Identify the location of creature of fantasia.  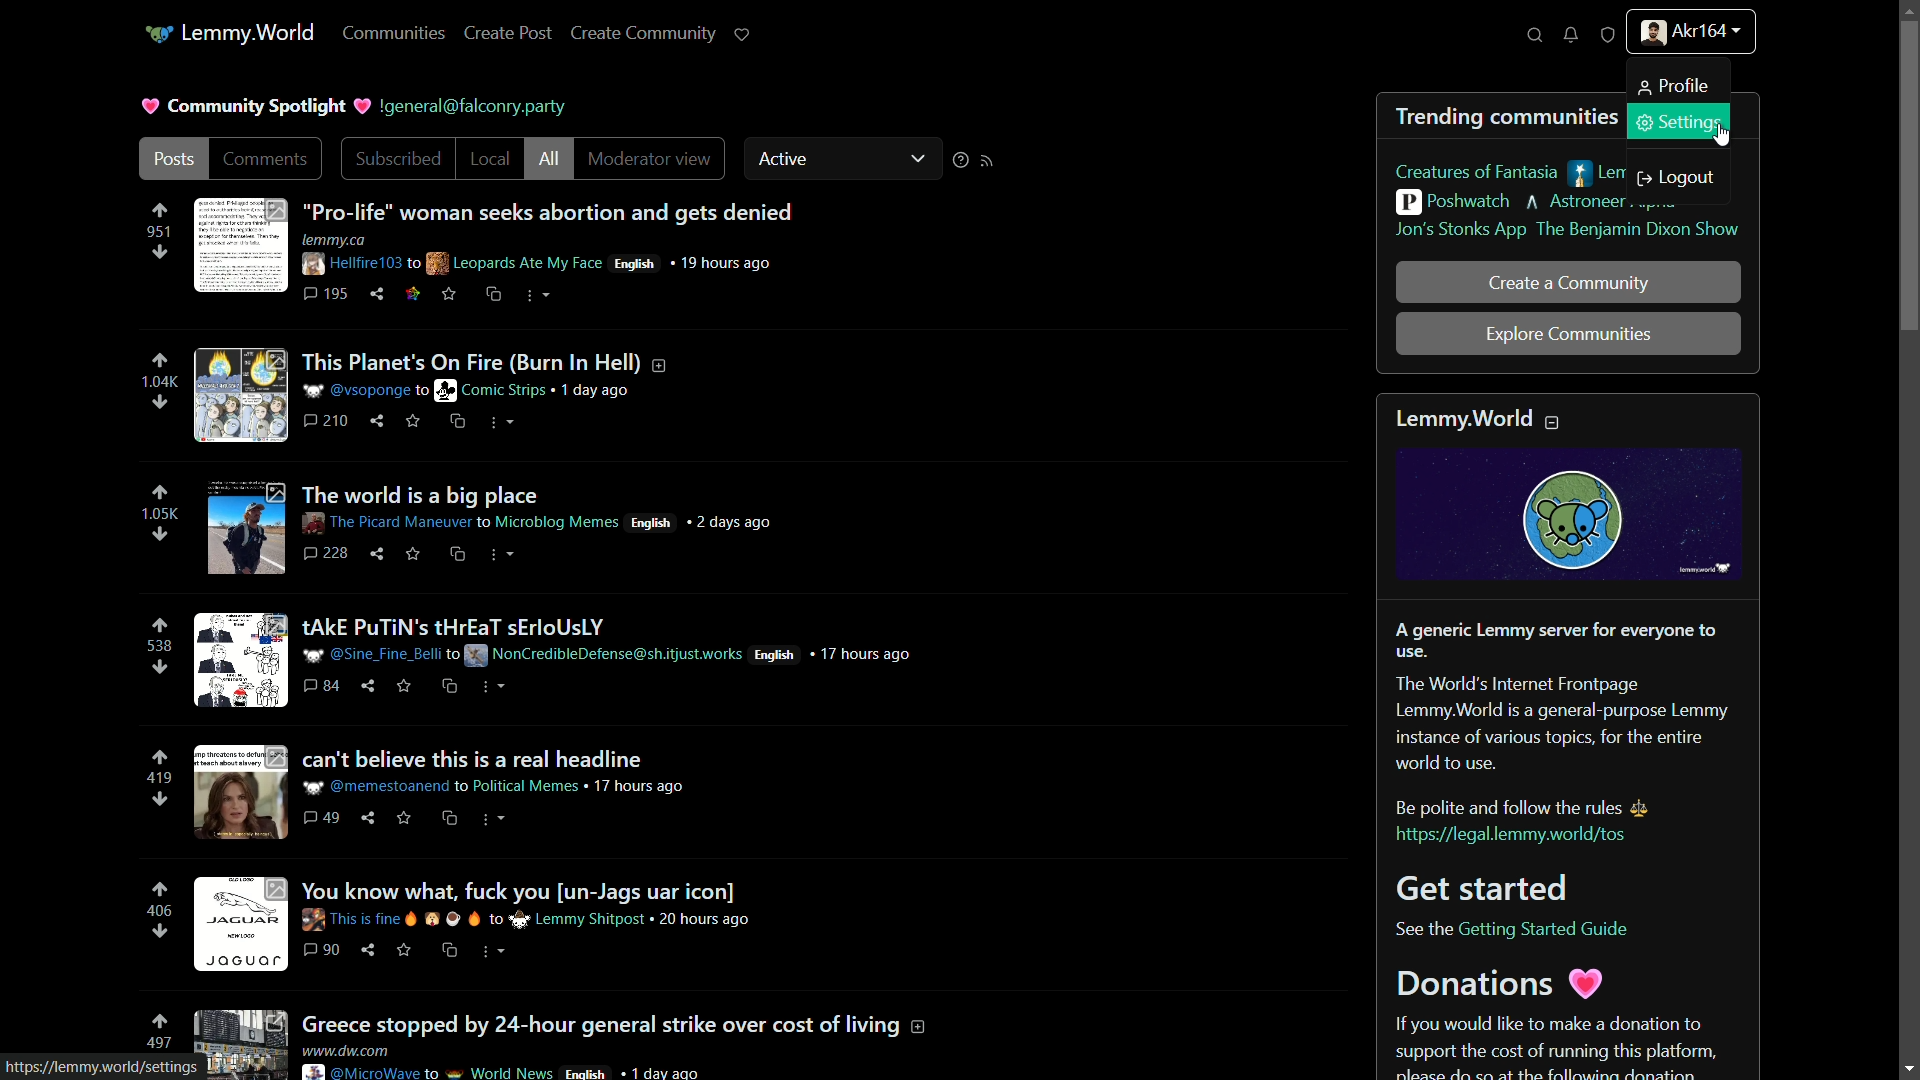
(1477, 173).